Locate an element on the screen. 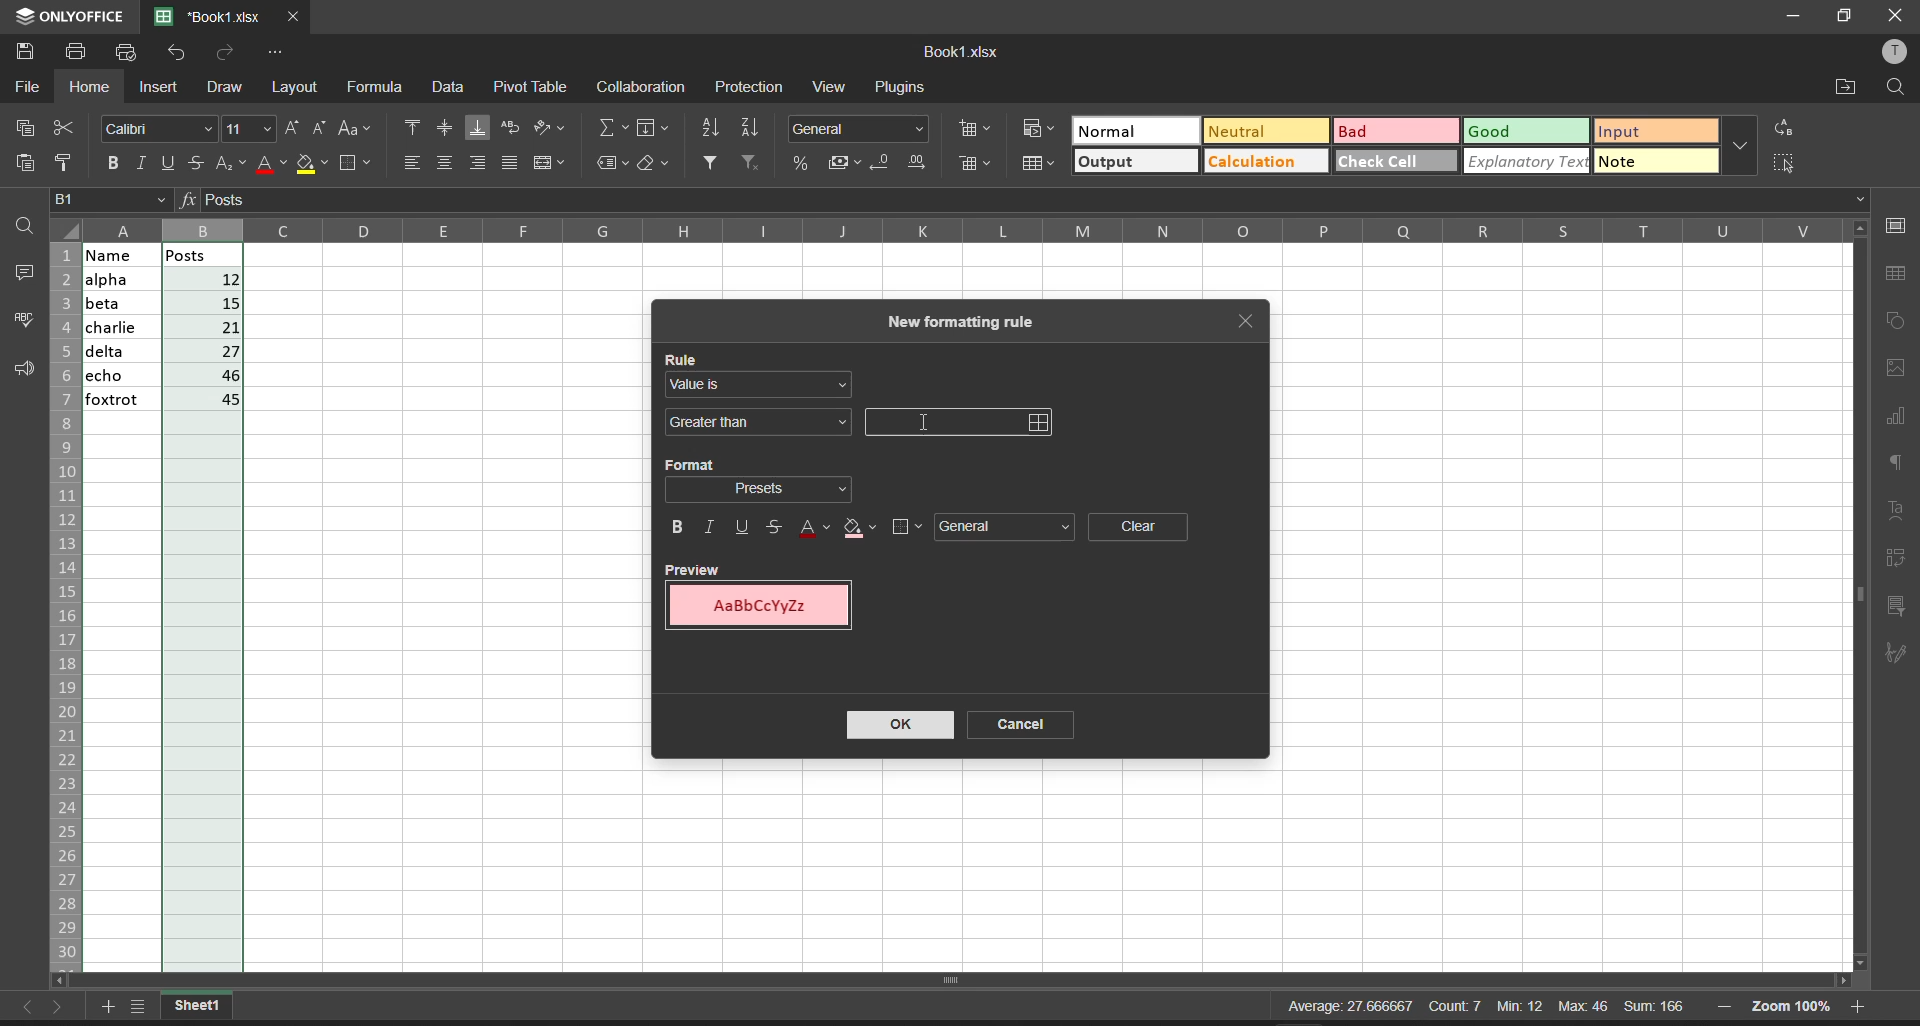 Image resolution: width=1920 pixels, height=1026 pixels. sort ascending is located at coordinates (710, 128).